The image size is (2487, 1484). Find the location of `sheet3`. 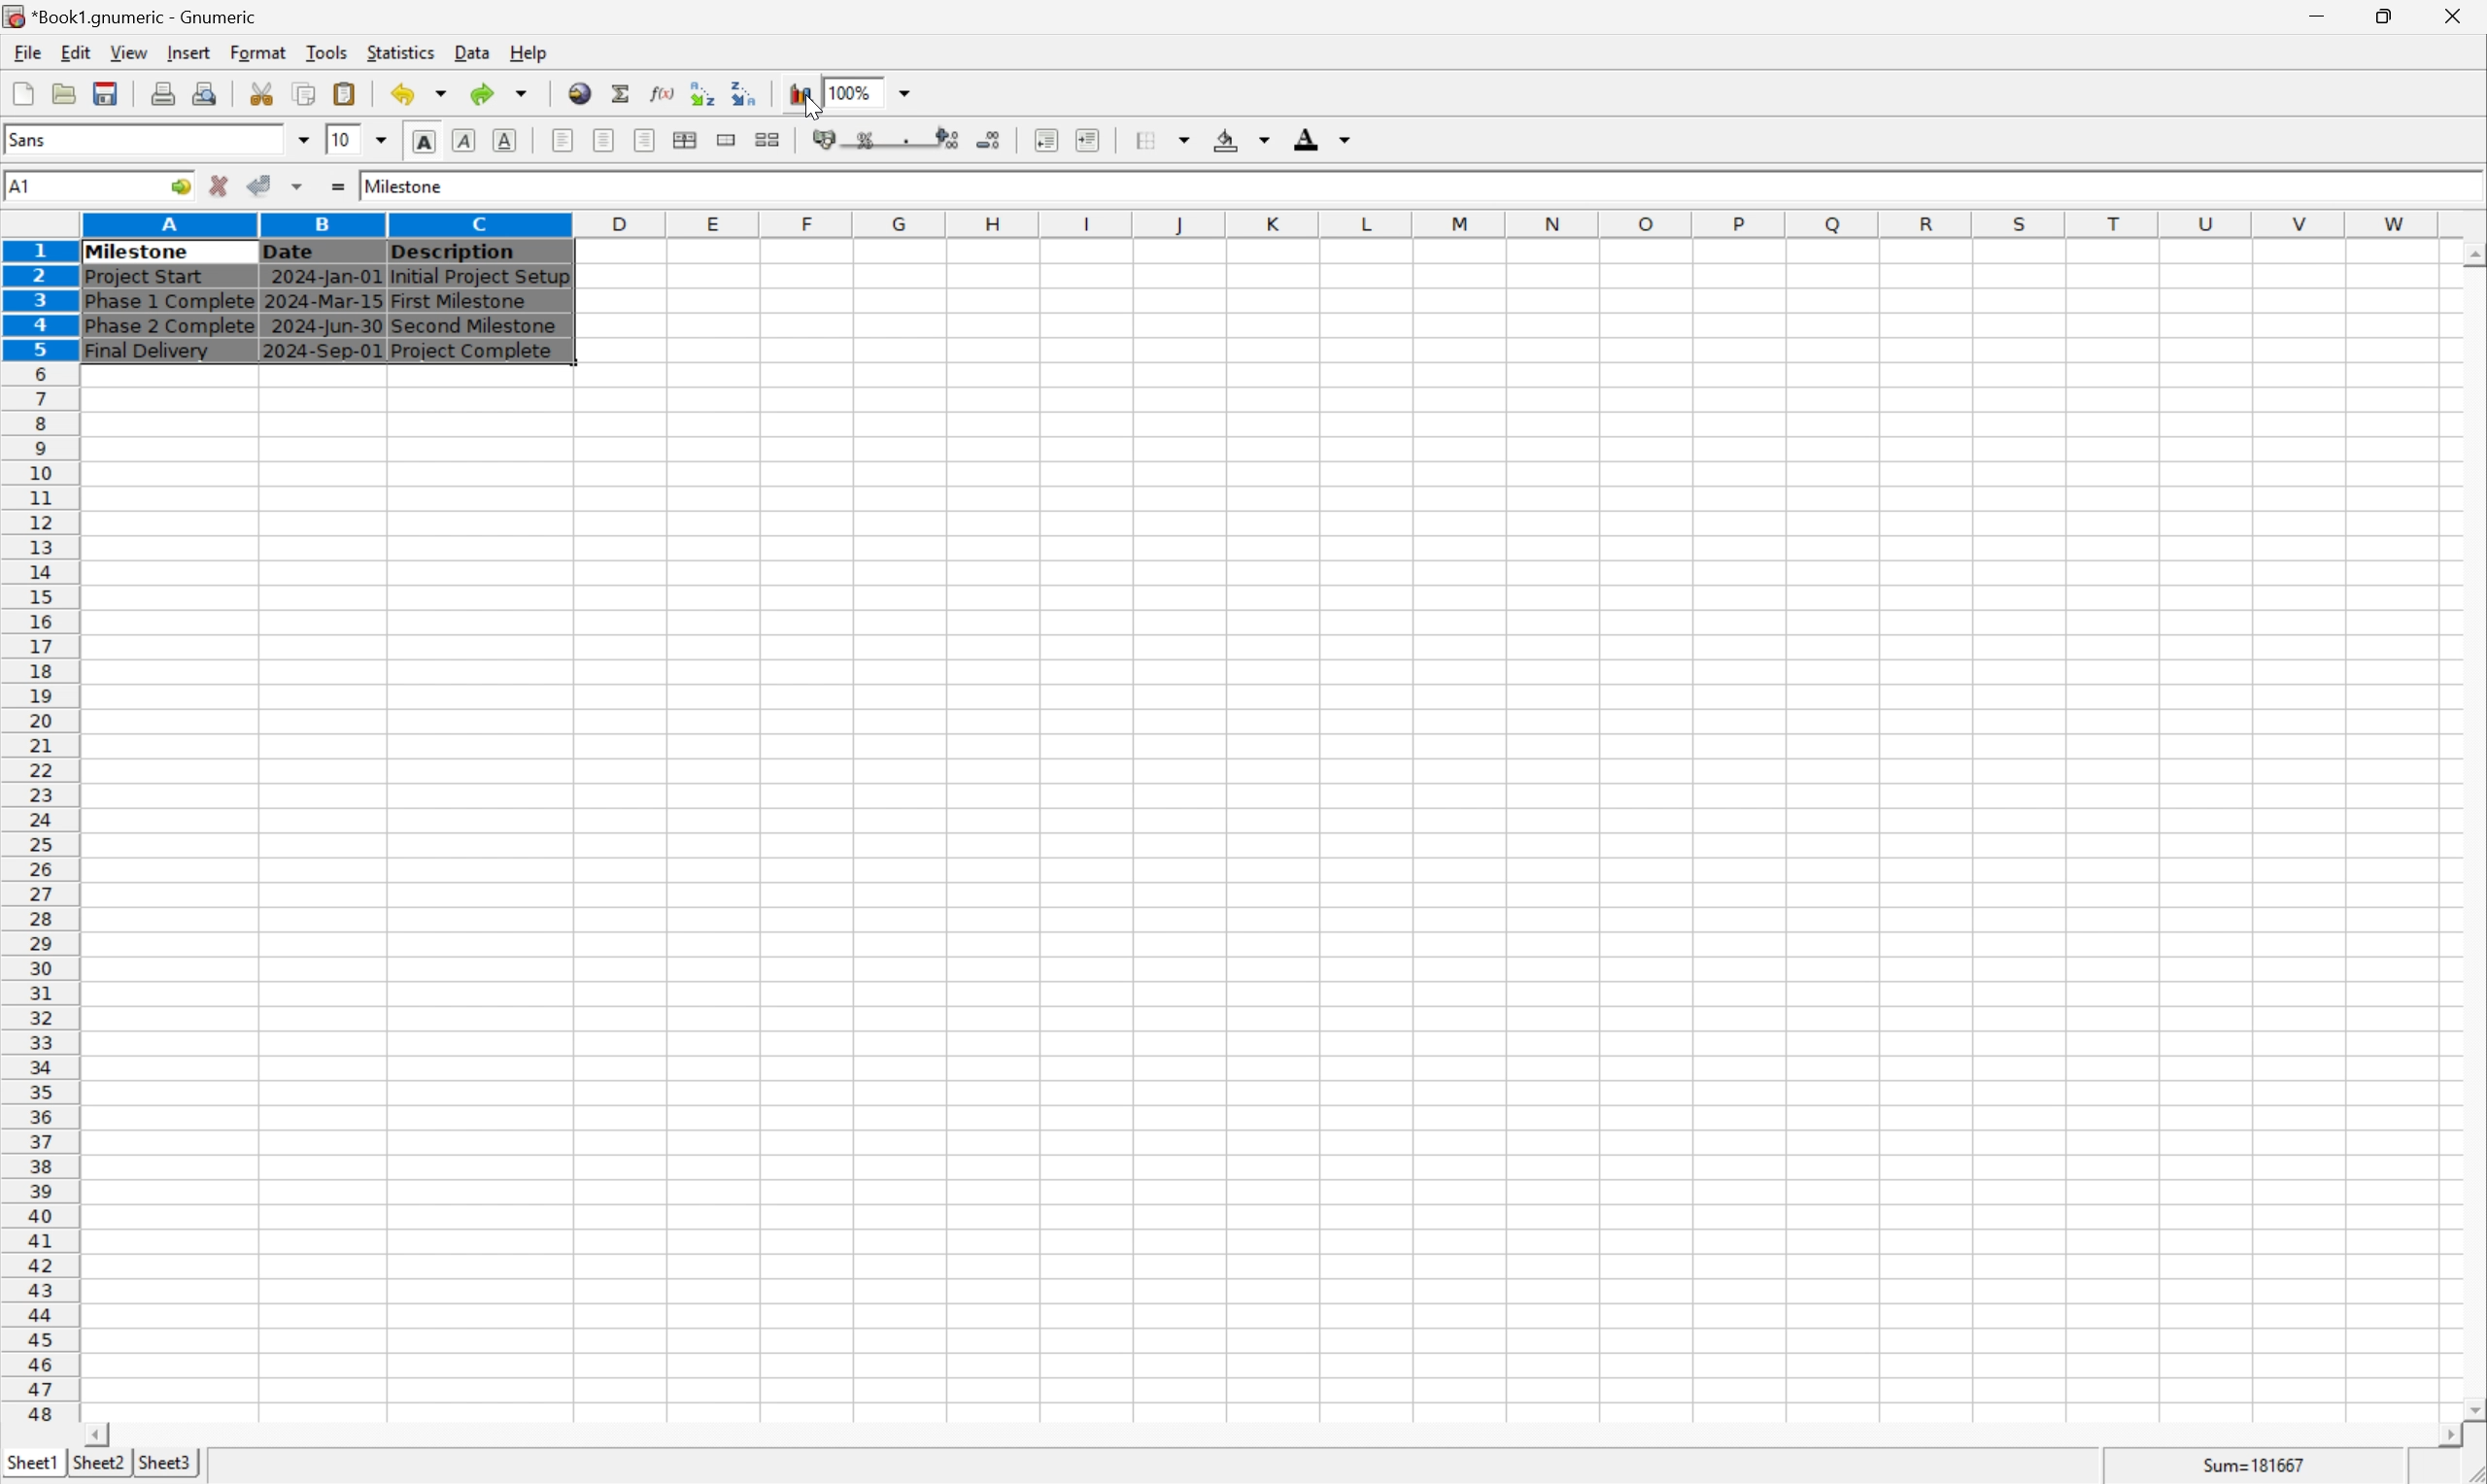

sheet3 is located at coordinates (165, 1468).